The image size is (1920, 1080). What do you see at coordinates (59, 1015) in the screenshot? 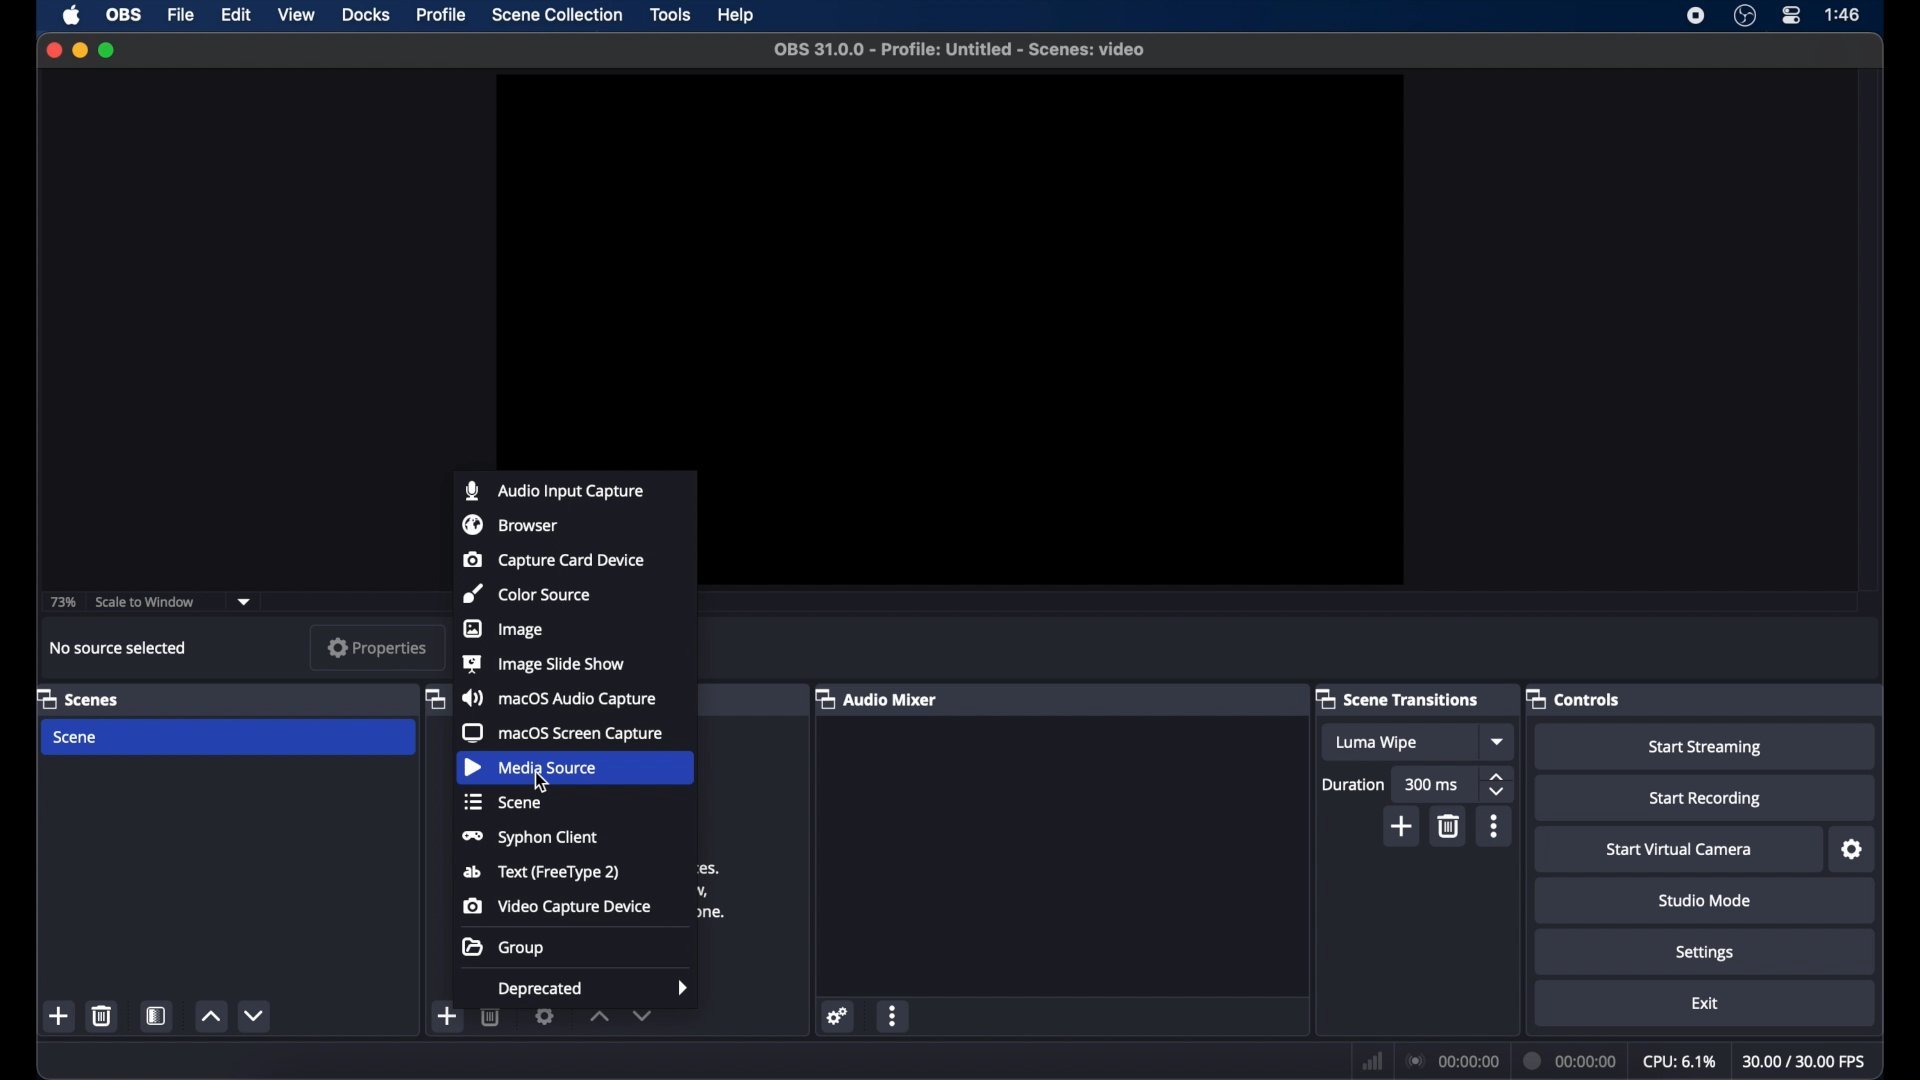
I see `add` at bounding box center [59, 1015].